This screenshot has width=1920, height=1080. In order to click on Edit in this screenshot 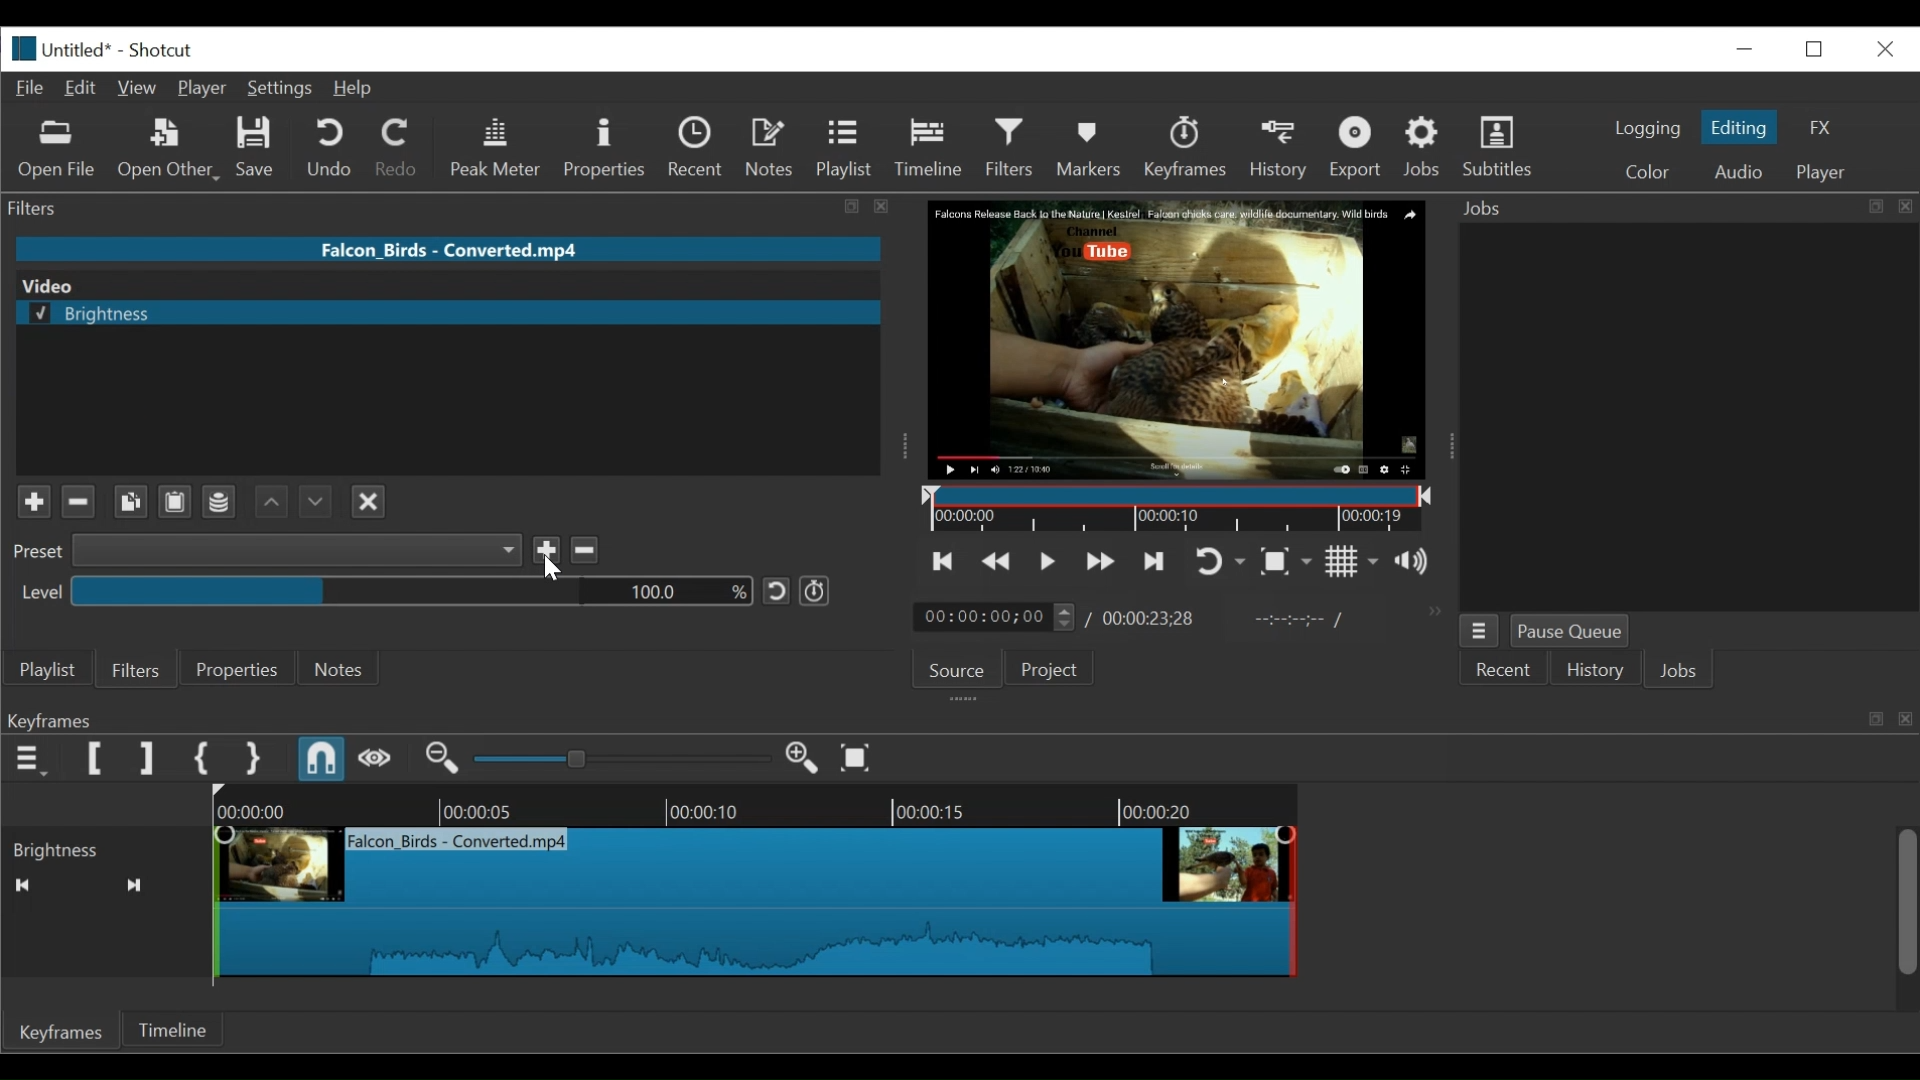, I will do `click(81, 89)`.